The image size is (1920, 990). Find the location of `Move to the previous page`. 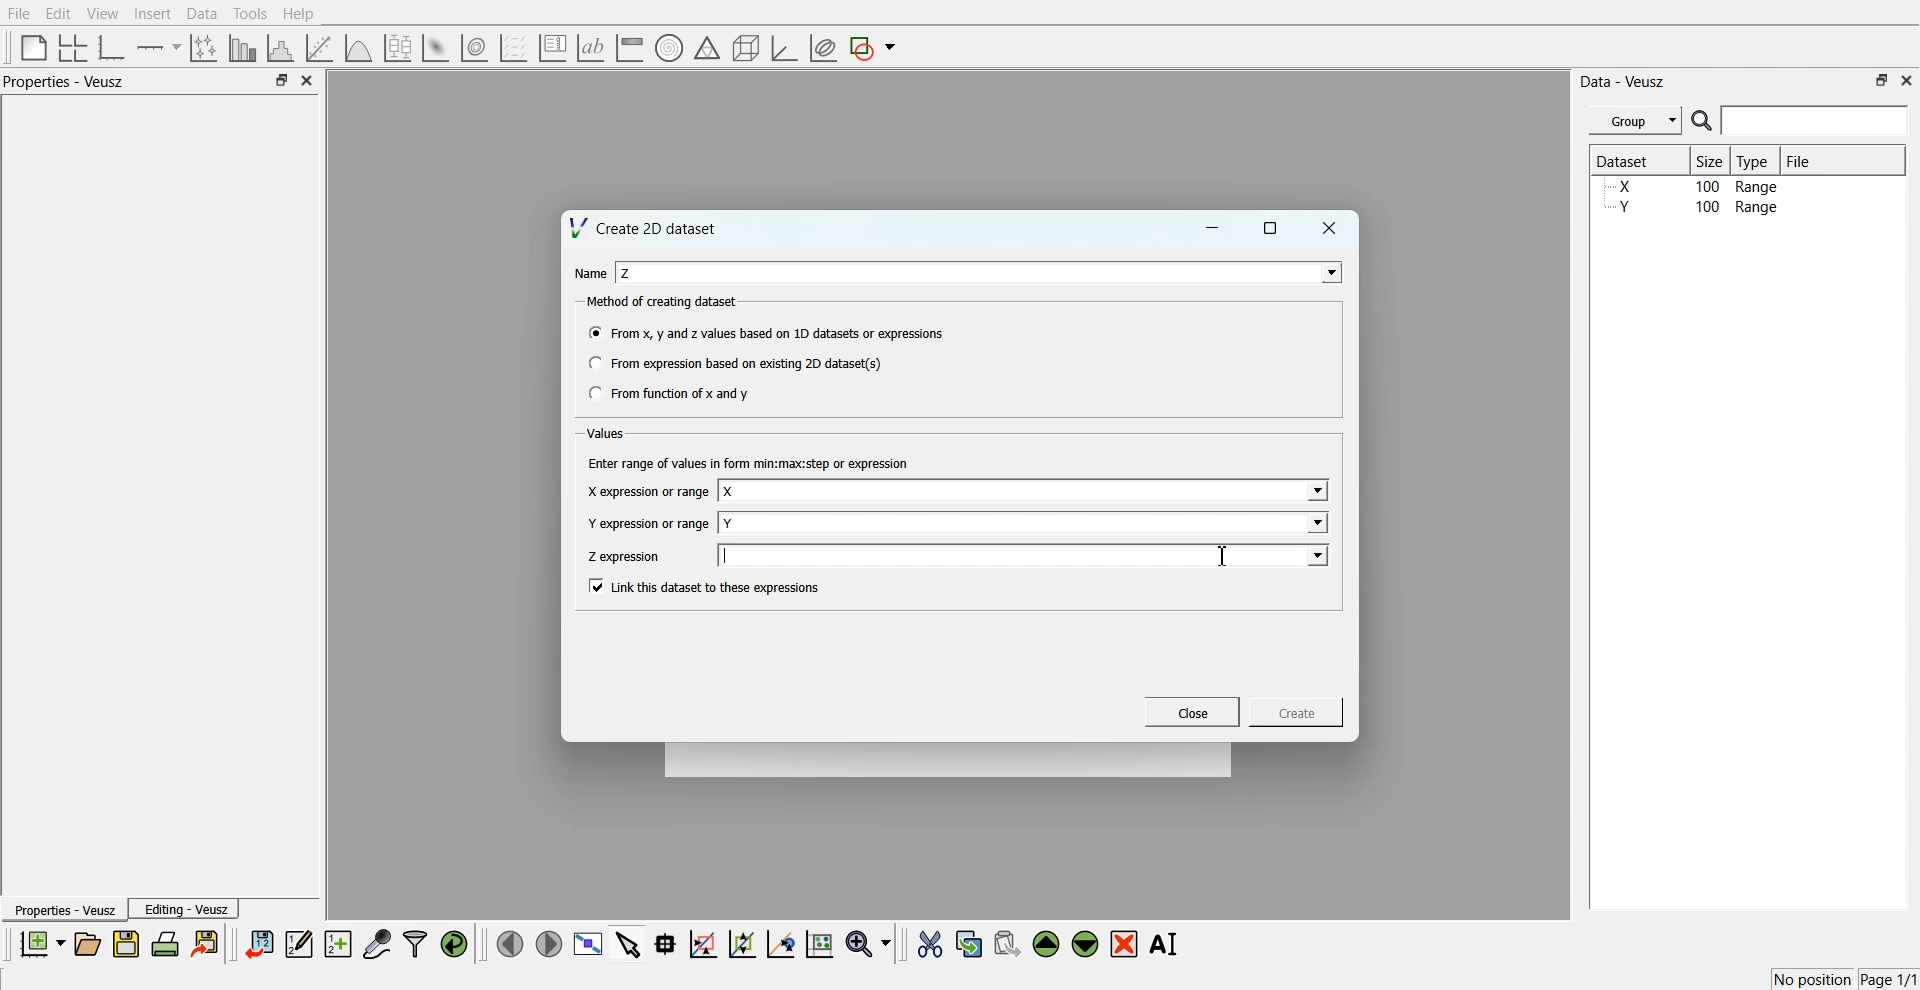

Move to the previous page is located at coordinates (510, 943).